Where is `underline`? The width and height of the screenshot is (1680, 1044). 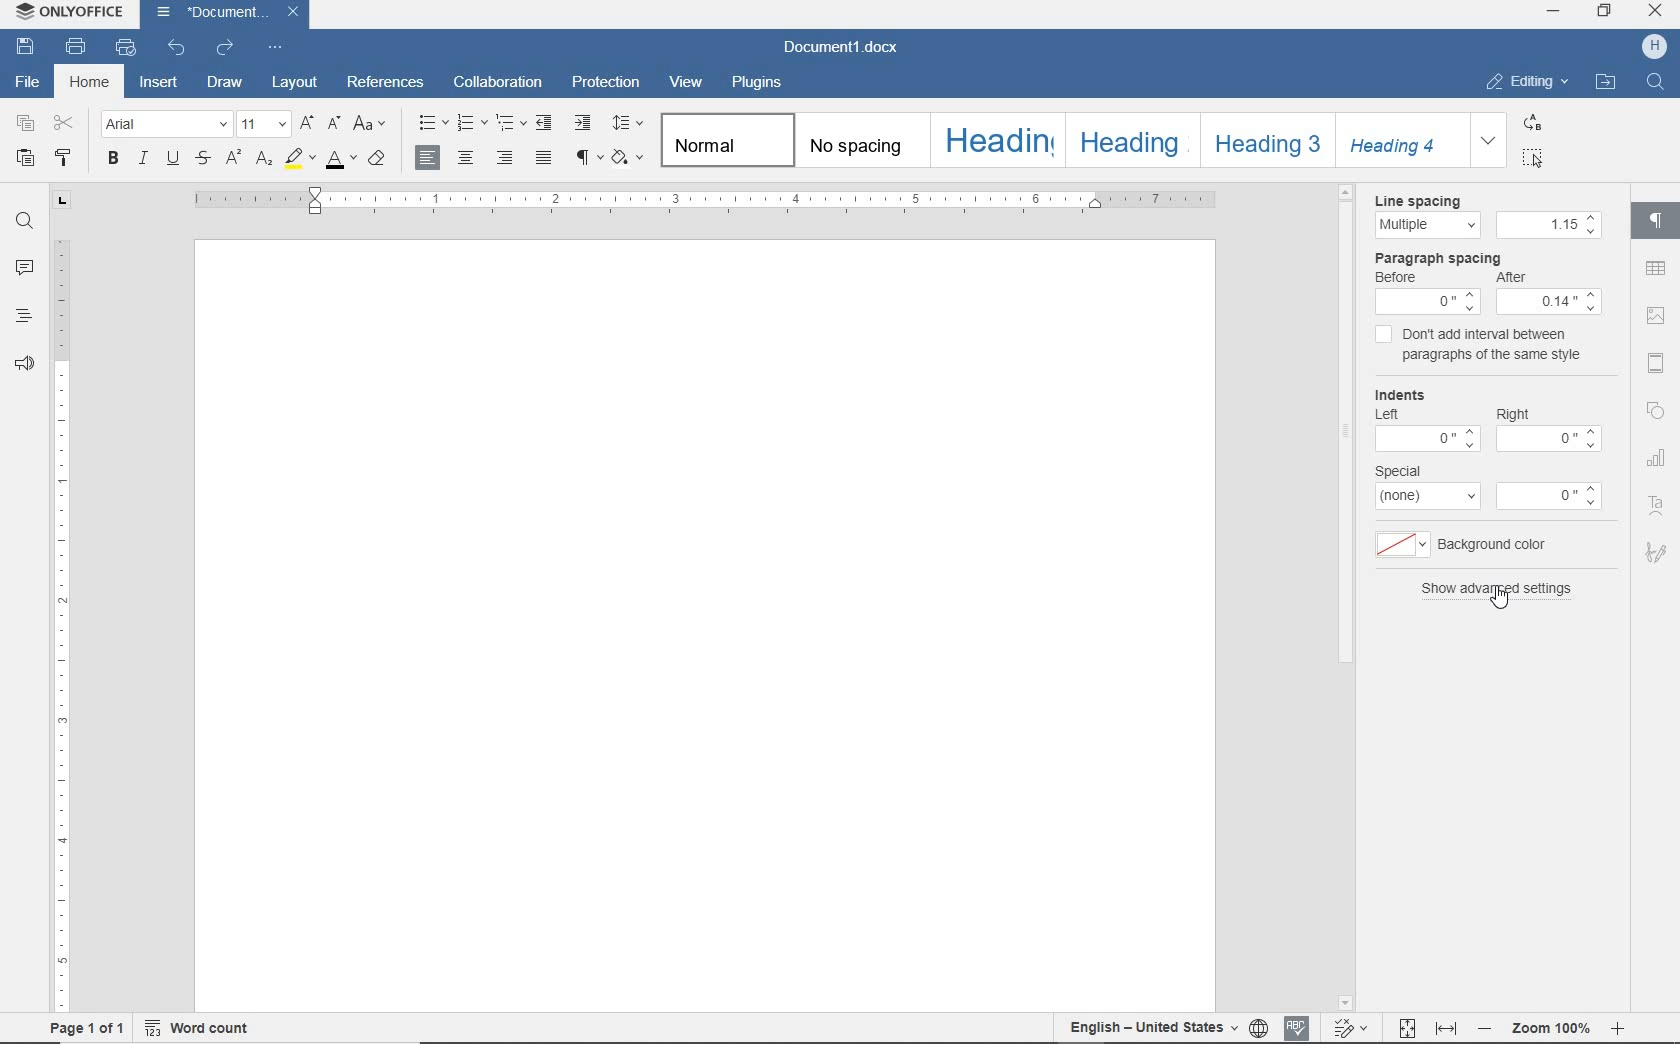
underline is located at coordinates (173, 161).